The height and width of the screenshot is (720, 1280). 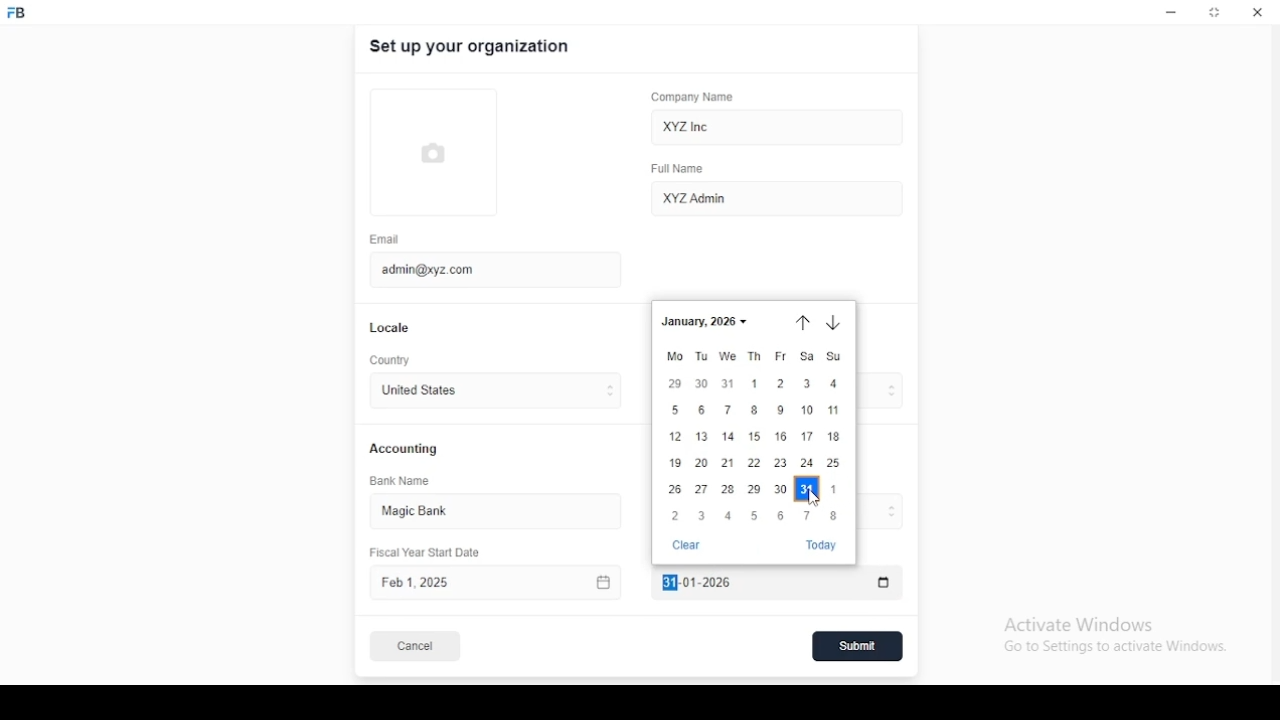 What do you see at coordinates (683, 169) in the screenshot?
I see `full name` at bounding box center [683, 169].